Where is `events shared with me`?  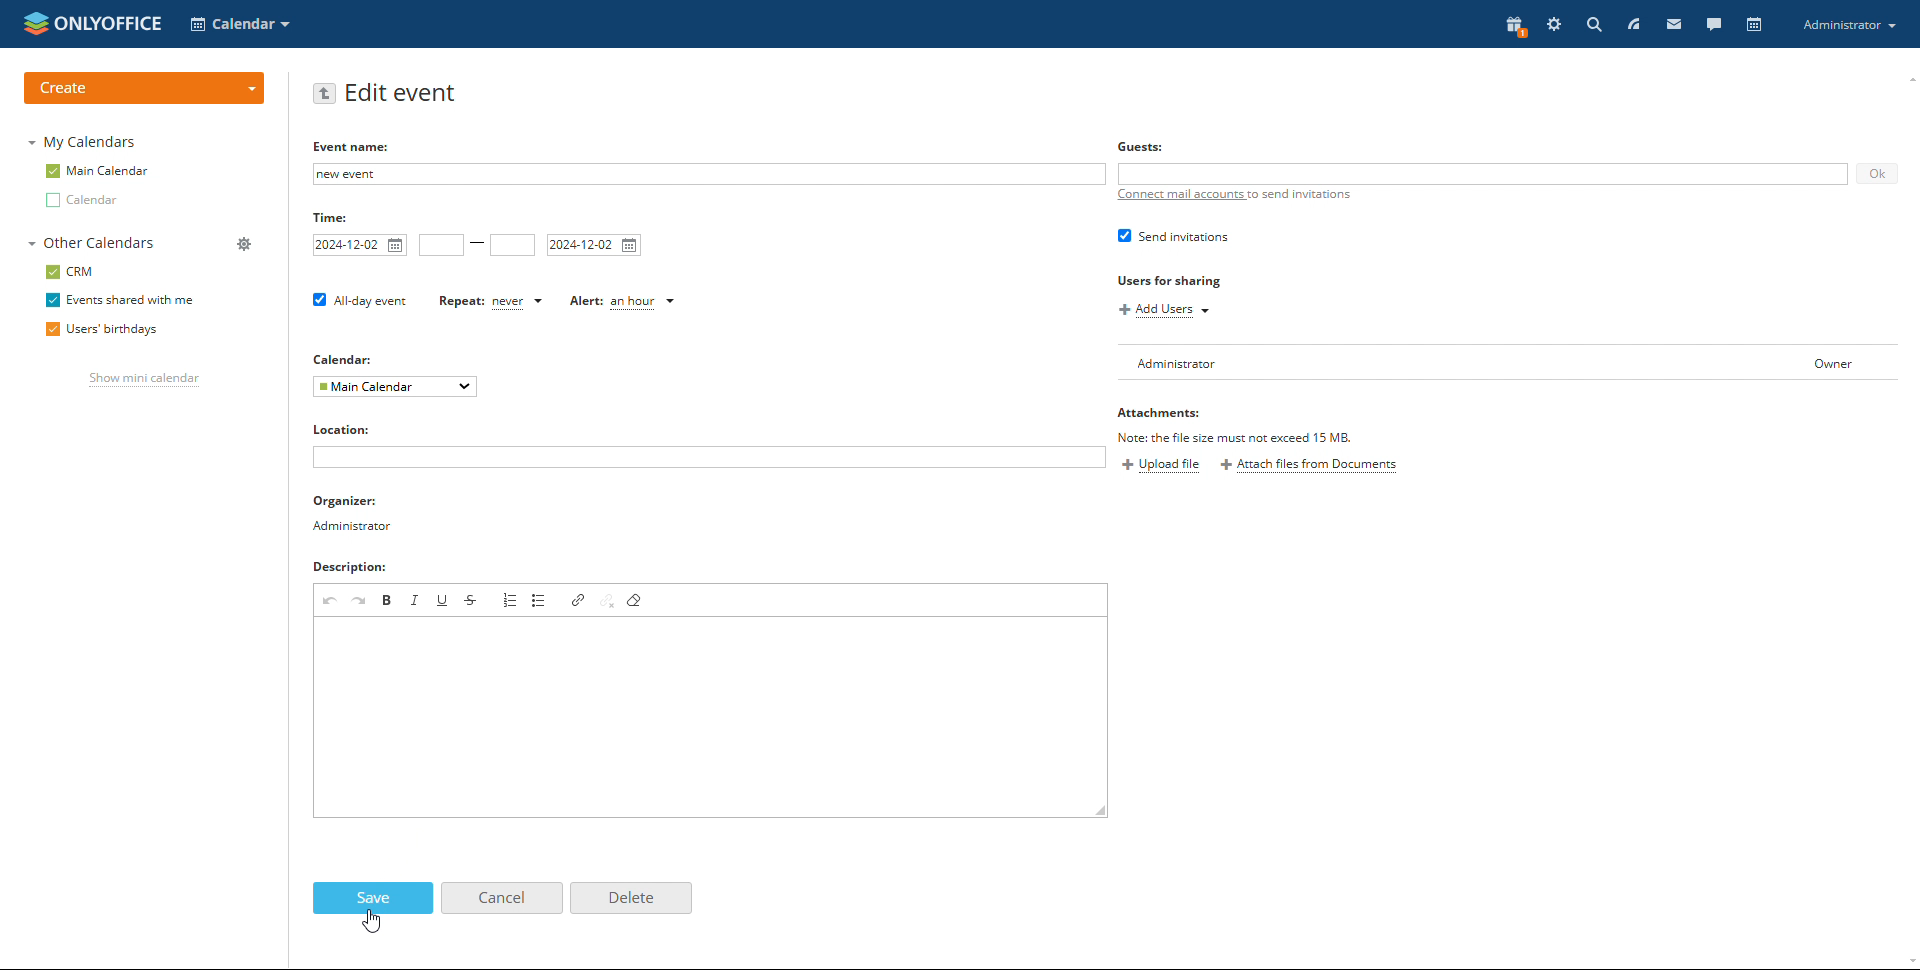 events shared with me is located at coordinates (120, 300).